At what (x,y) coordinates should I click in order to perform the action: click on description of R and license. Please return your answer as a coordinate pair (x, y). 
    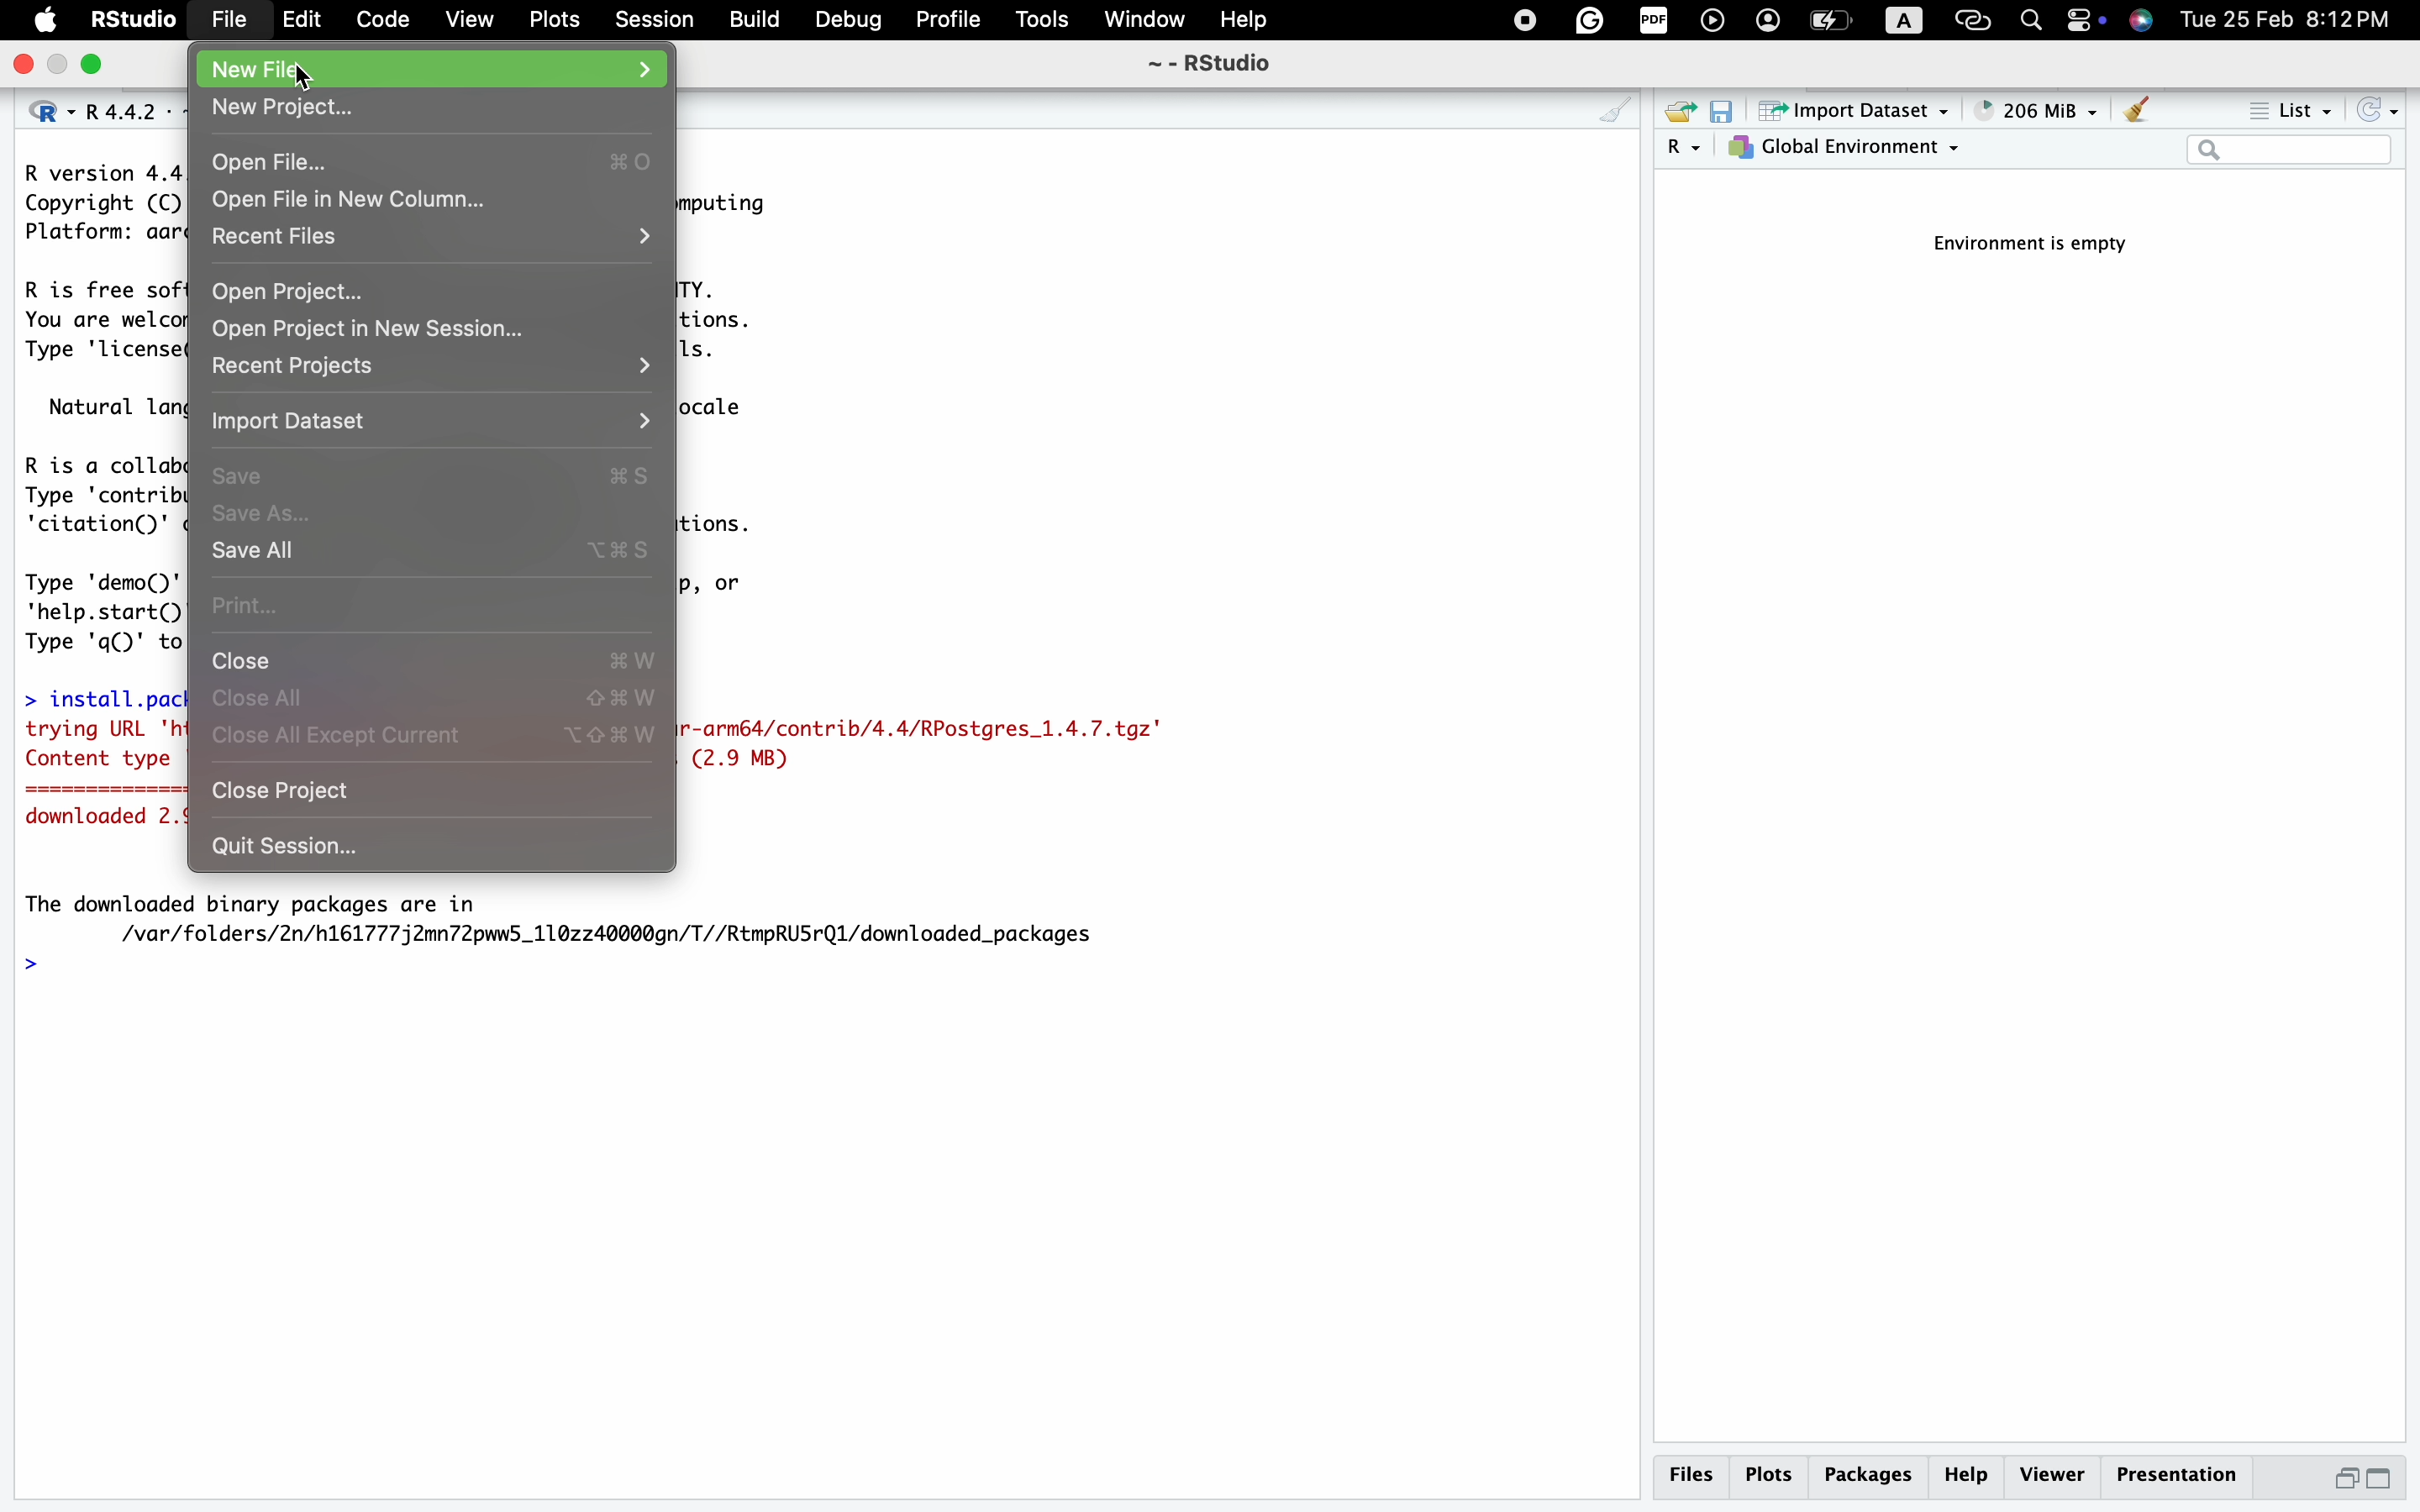
    Looking at the image, I should click on (97, 321).